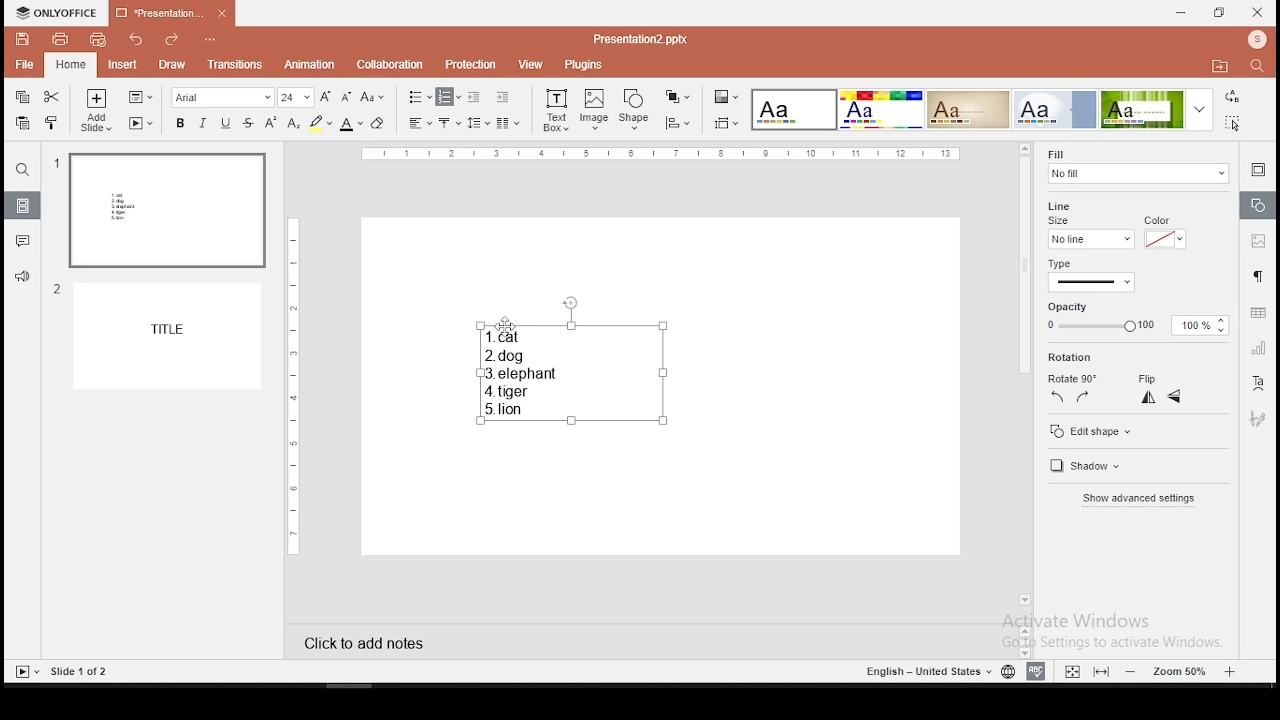 The height and width of the screenshot is (720, 1280). Describe the element at coordinates (23, 205) in the screenshot. I see `slides` at that location.